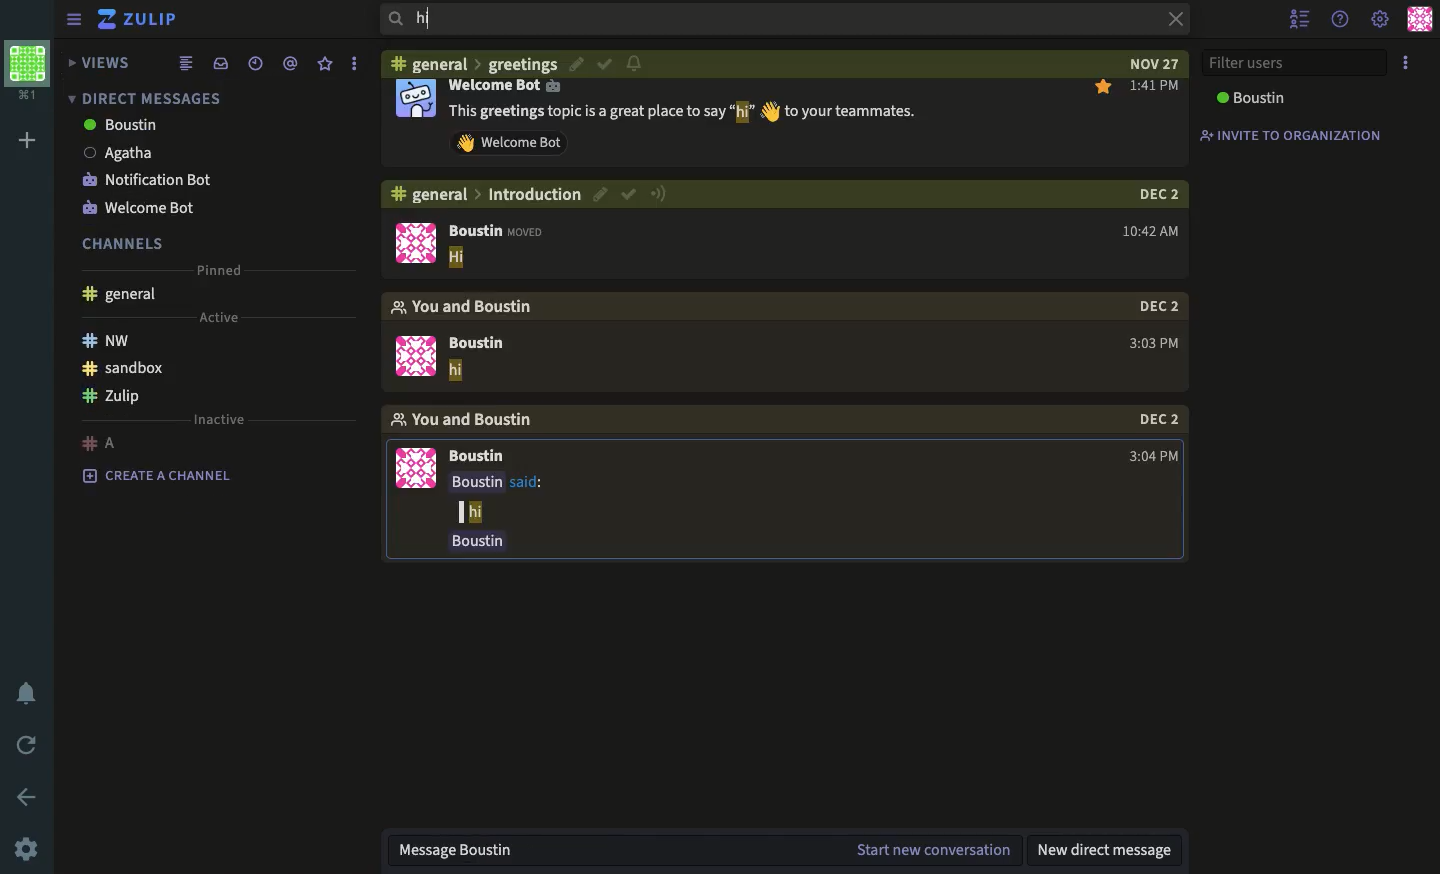 This screenshot has width=1440, height=874. What do you see at coordinates (220, 62) in the screenshot?
I see `inbox` at bounding box center [220, 62].